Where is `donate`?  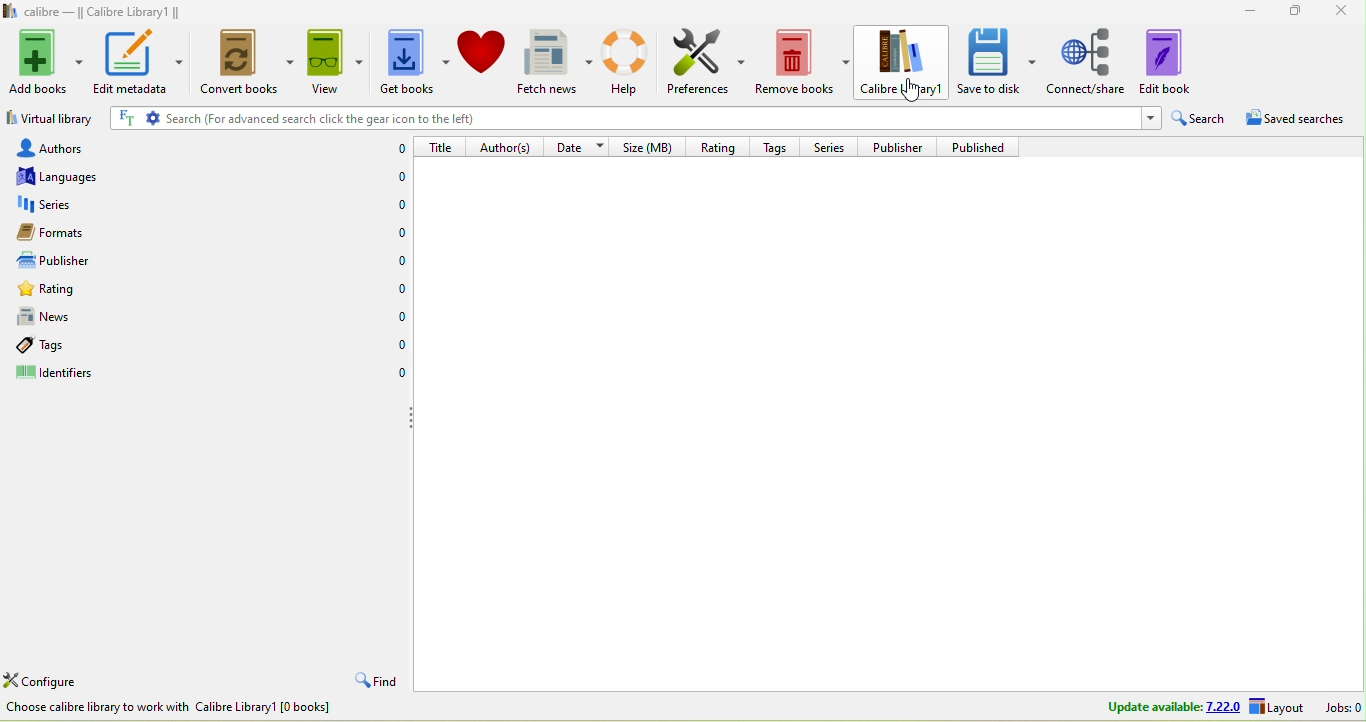 donate is located at coordinates (482, 51).